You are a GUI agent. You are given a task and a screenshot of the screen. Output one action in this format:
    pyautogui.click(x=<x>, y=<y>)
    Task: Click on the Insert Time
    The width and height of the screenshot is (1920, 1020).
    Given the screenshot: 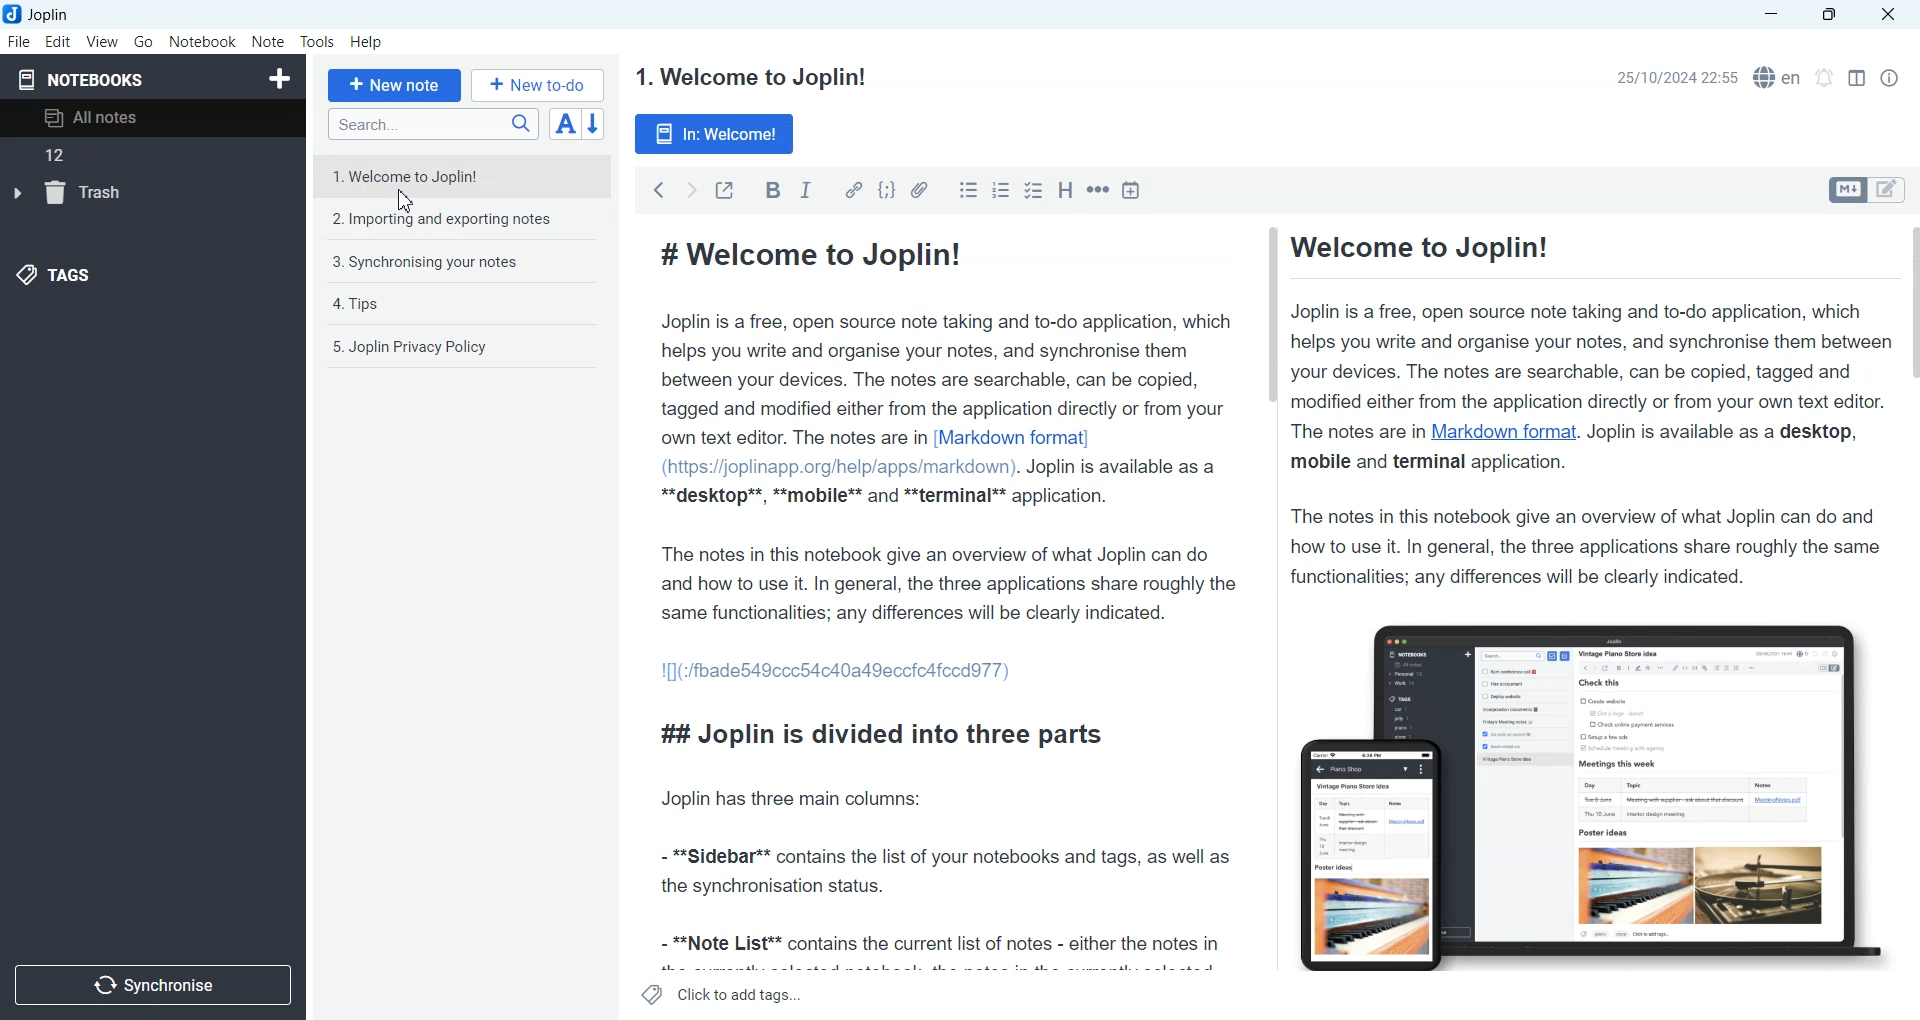 What is the action you would take?
    pyautogui.click(x=1132, y=191)
    